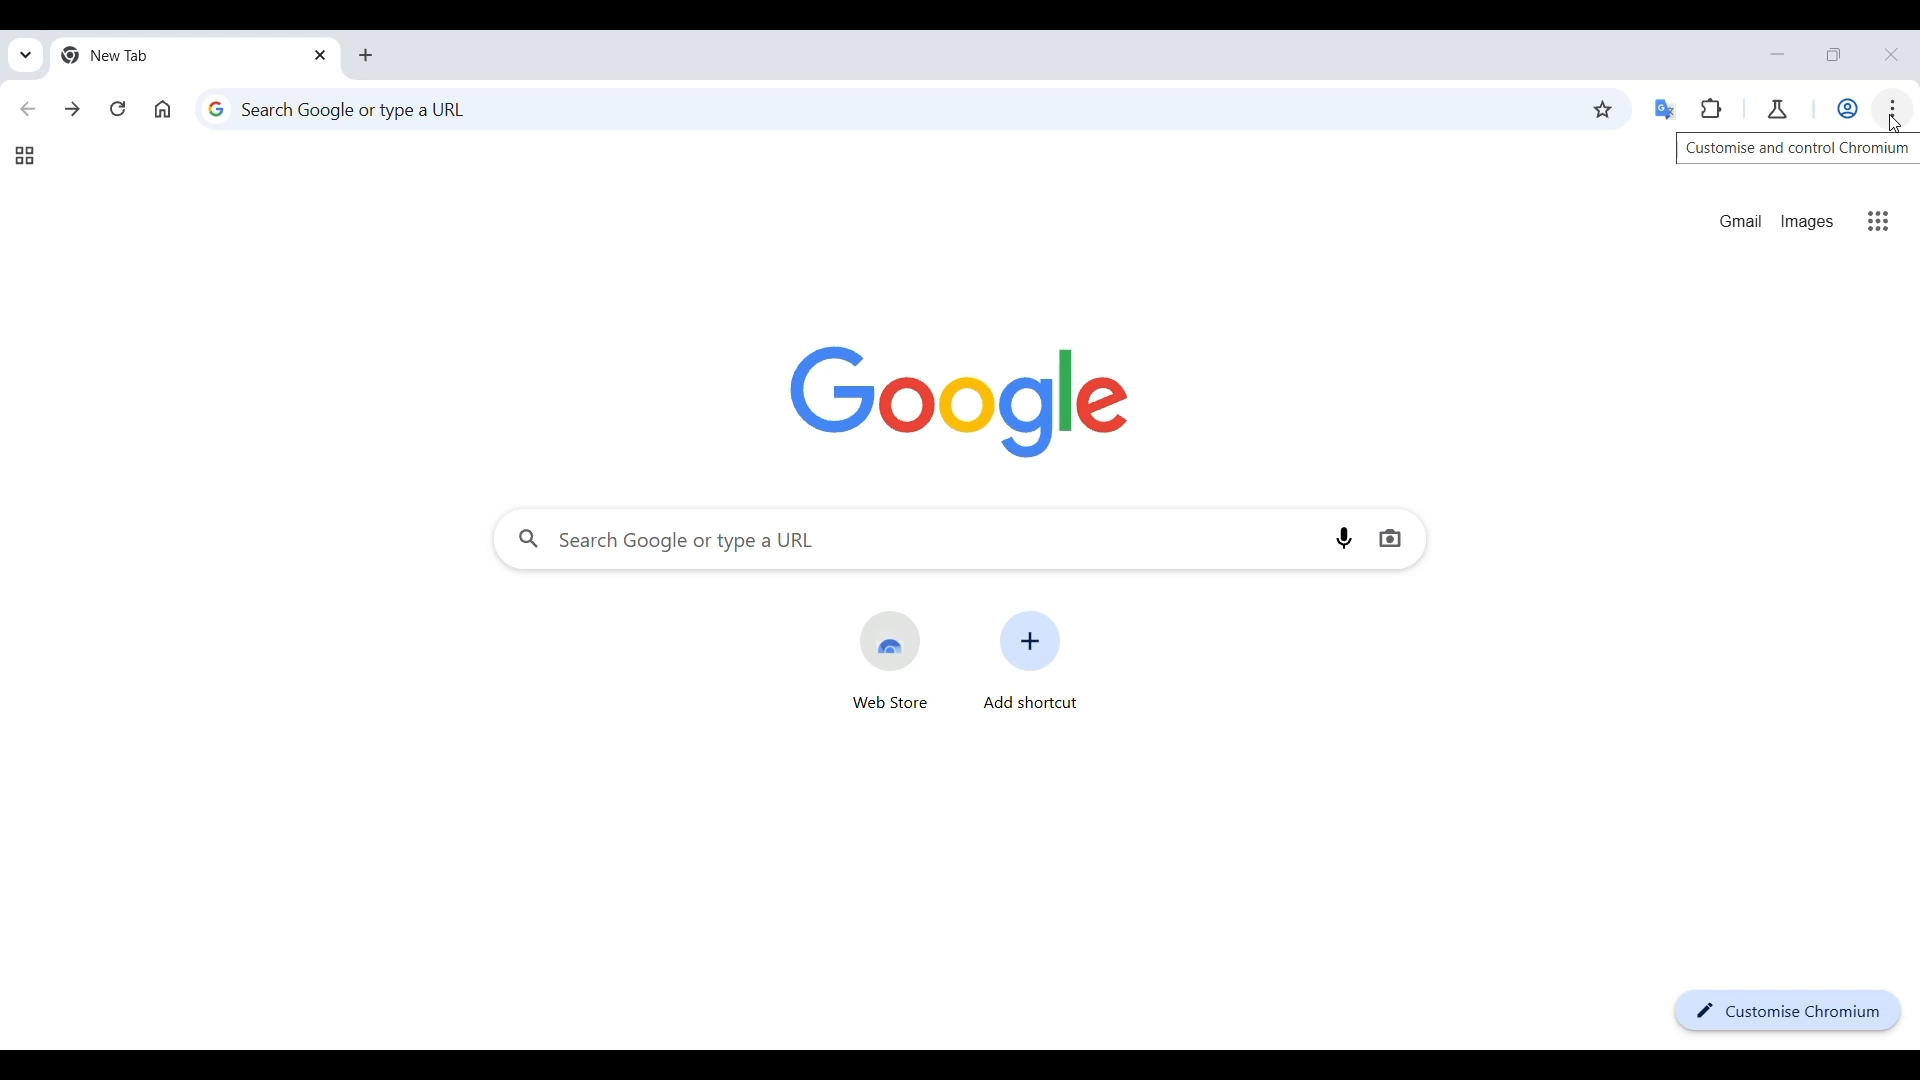 This screenshot has height=1080, width=1920. I want to click on Bookmark this tab, so click(1604, 109).